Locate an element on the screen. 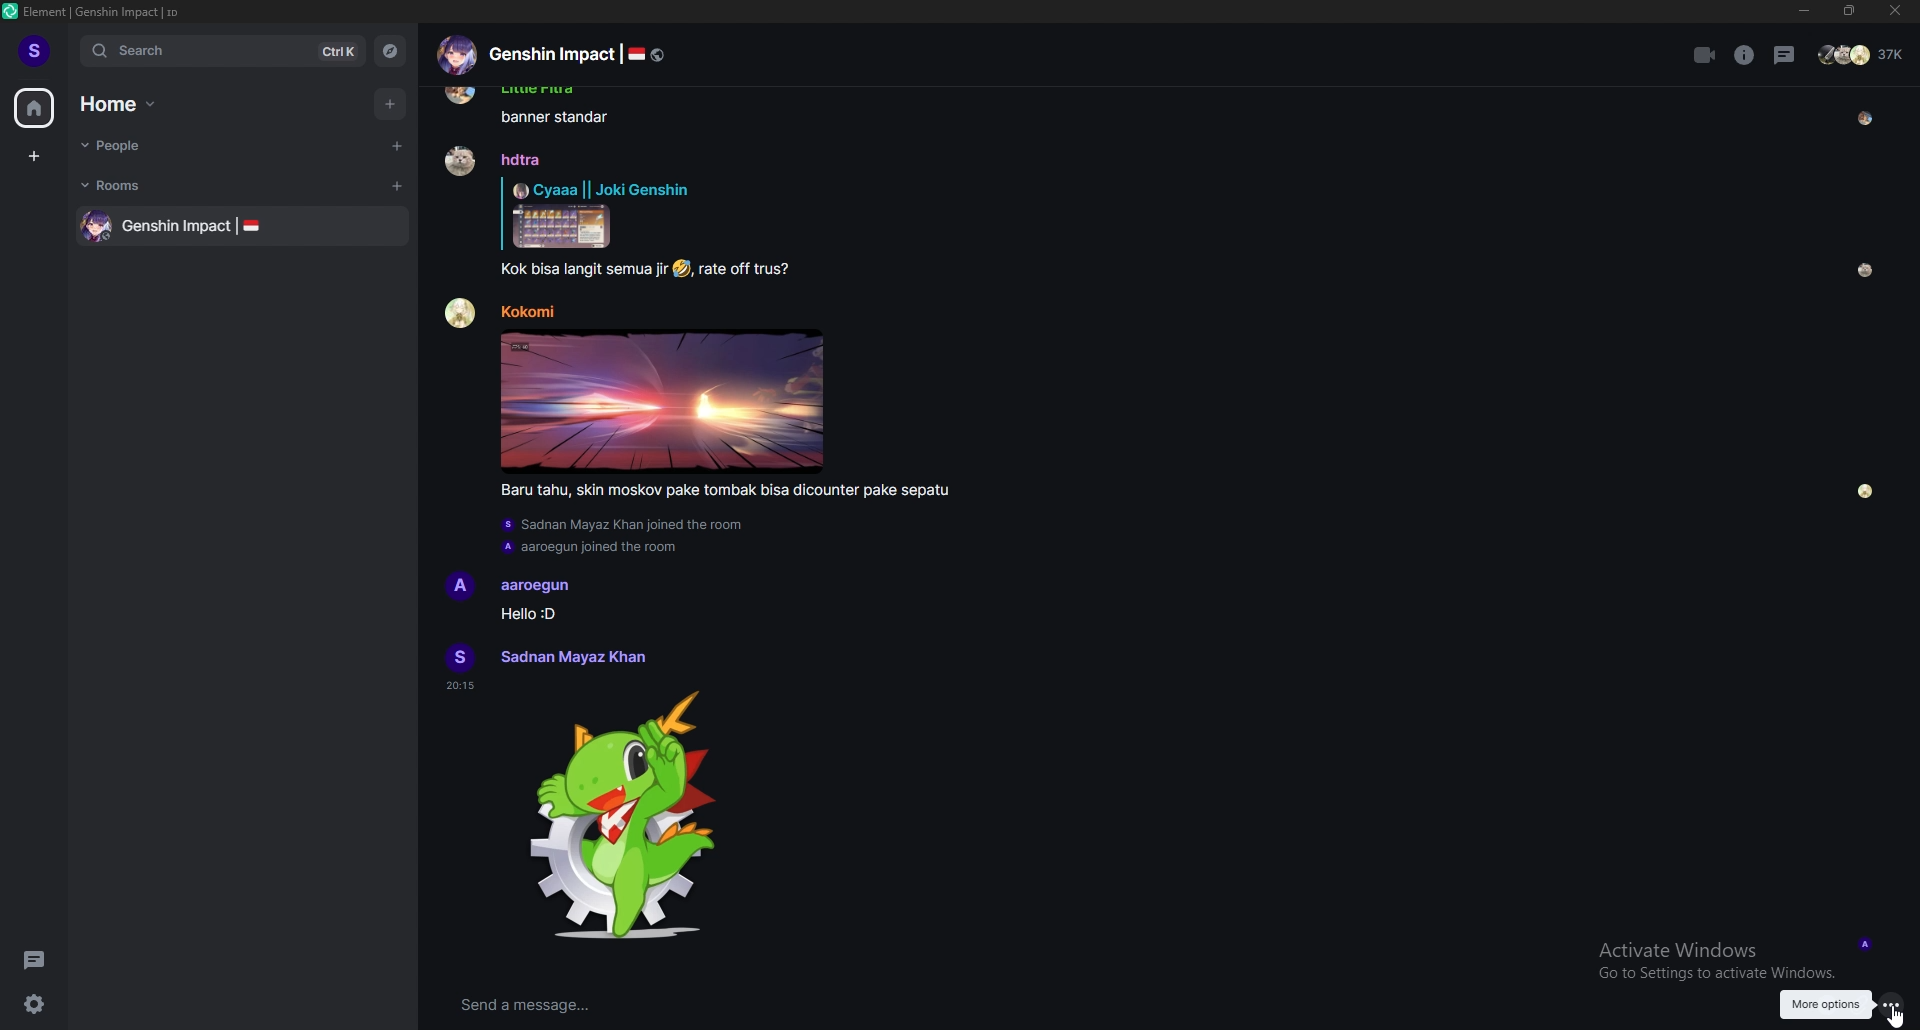 This screenshot has width=1920, height=1030. Kok bisa langit semua jir is located at coordinates (583, 270).